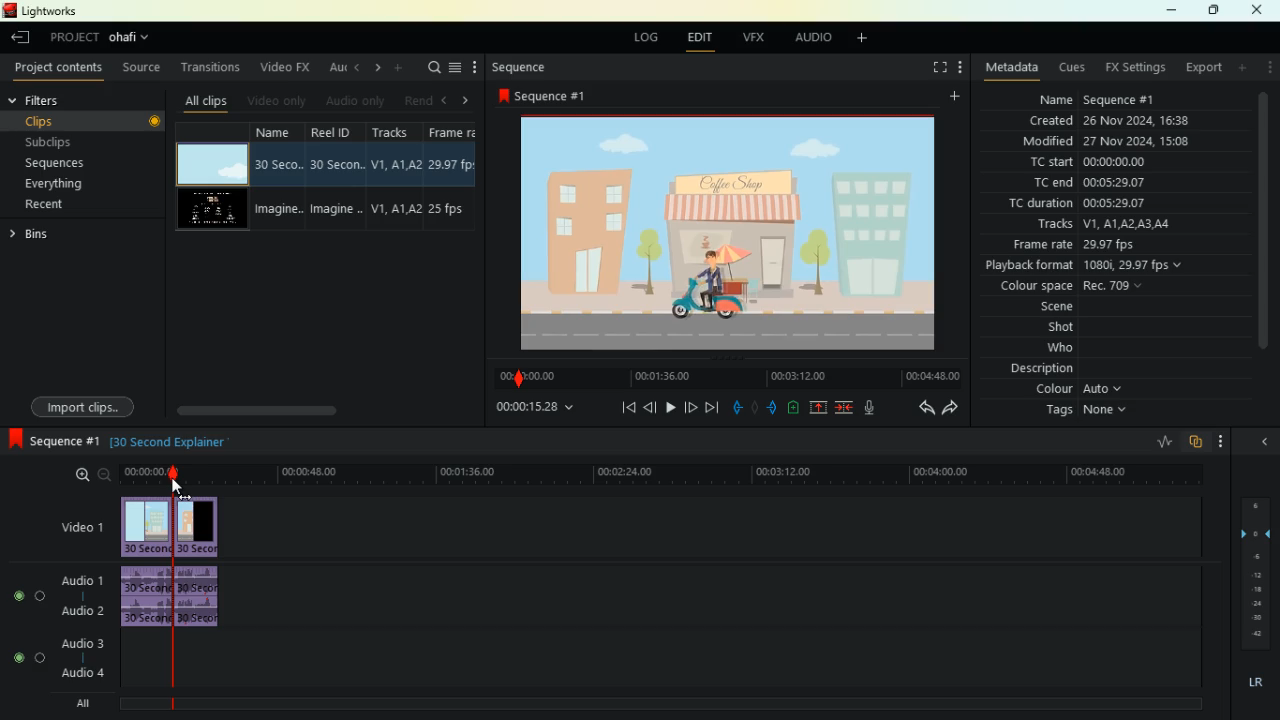  What do you see at coordinates (1255, 578) in the screenshot?
I see `layers` at bounding box center [1255, 578].